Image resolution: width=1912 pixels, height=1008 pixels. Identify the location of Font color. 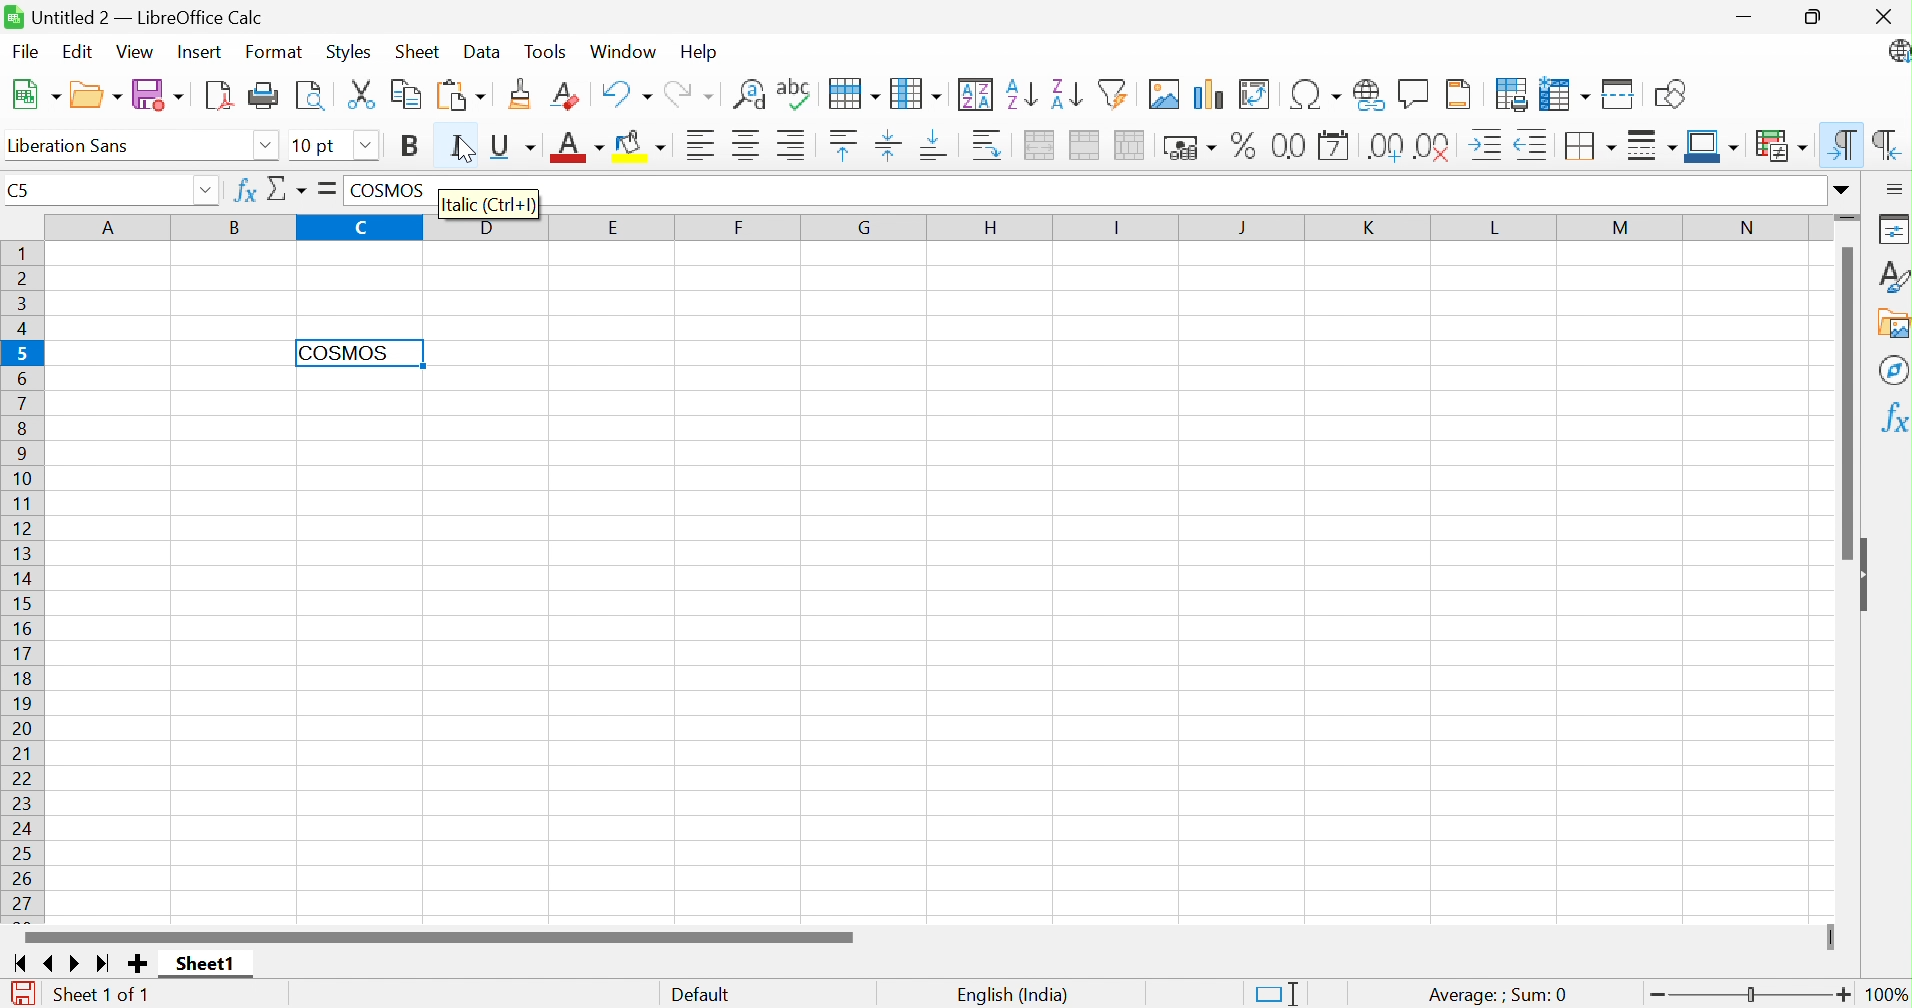
(576, 144).